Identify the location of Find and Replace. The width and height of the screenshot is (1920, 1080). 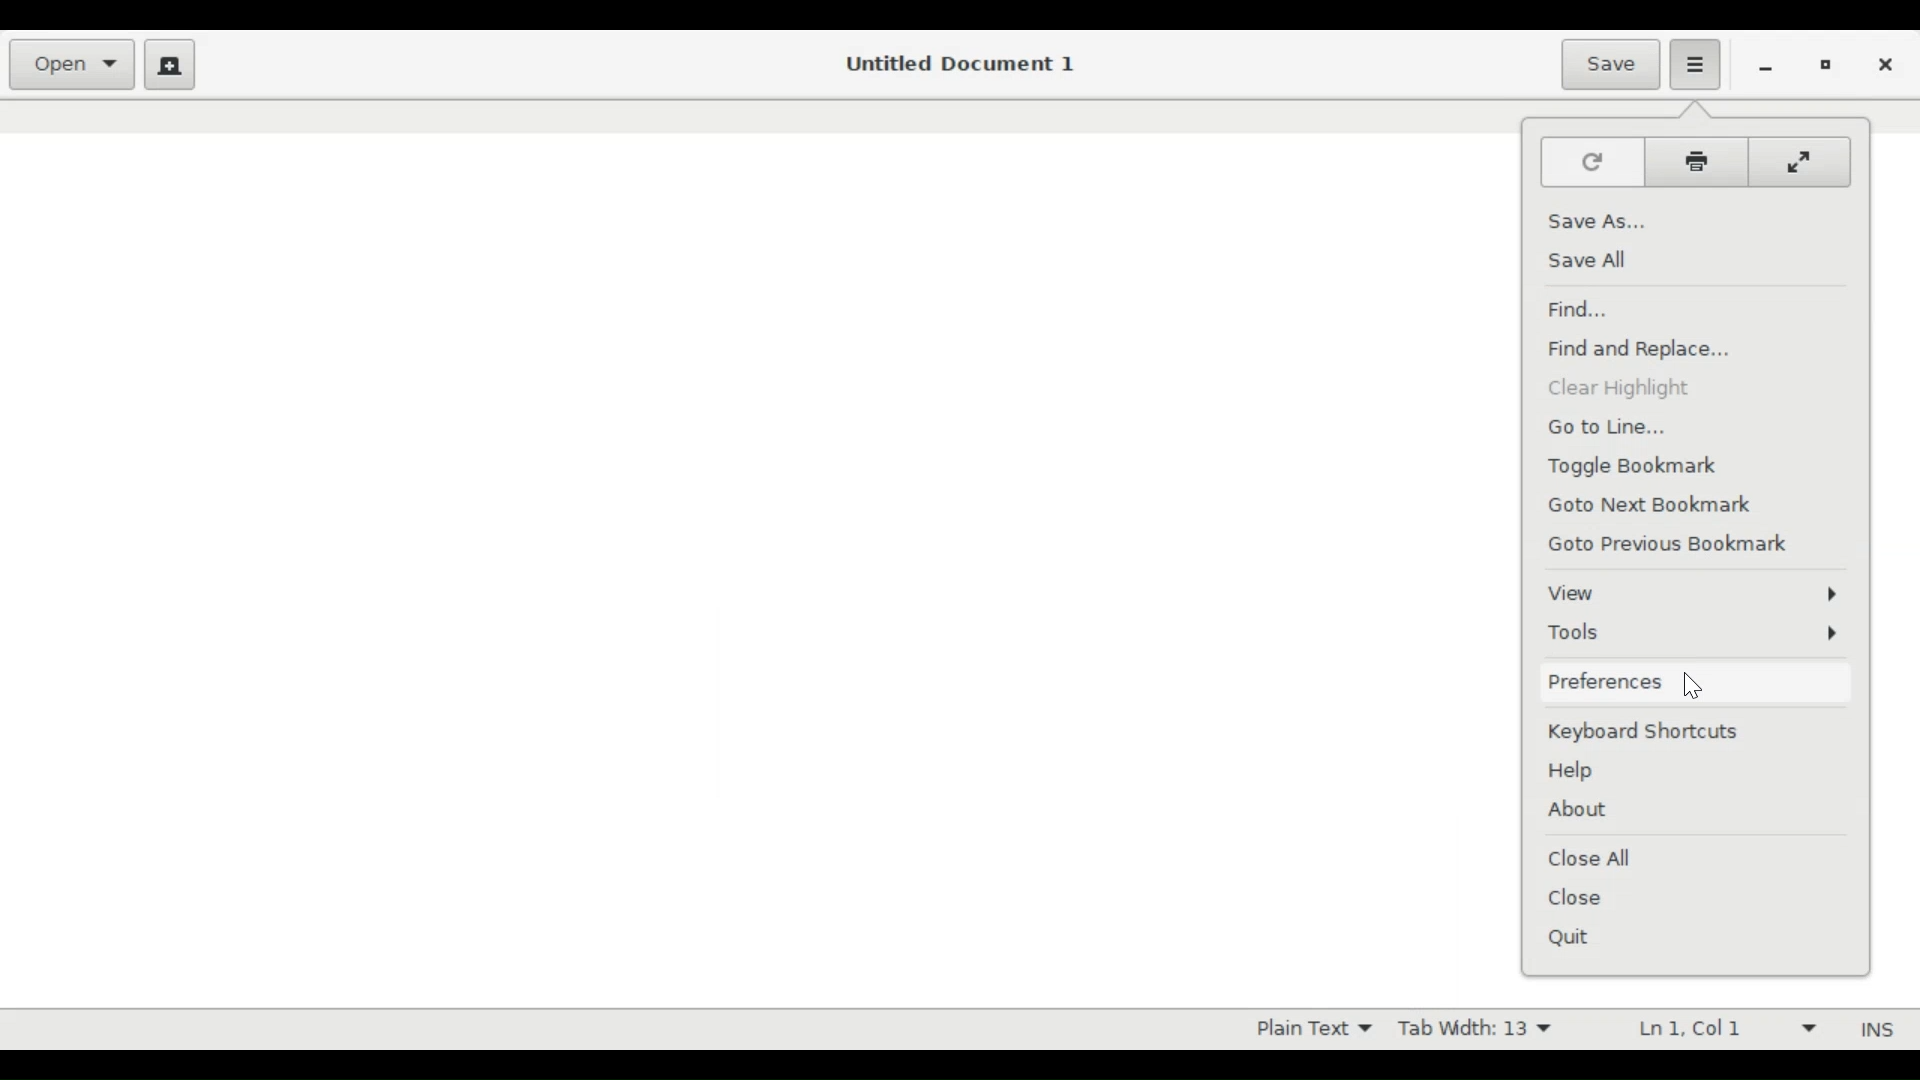
(1645, 351).